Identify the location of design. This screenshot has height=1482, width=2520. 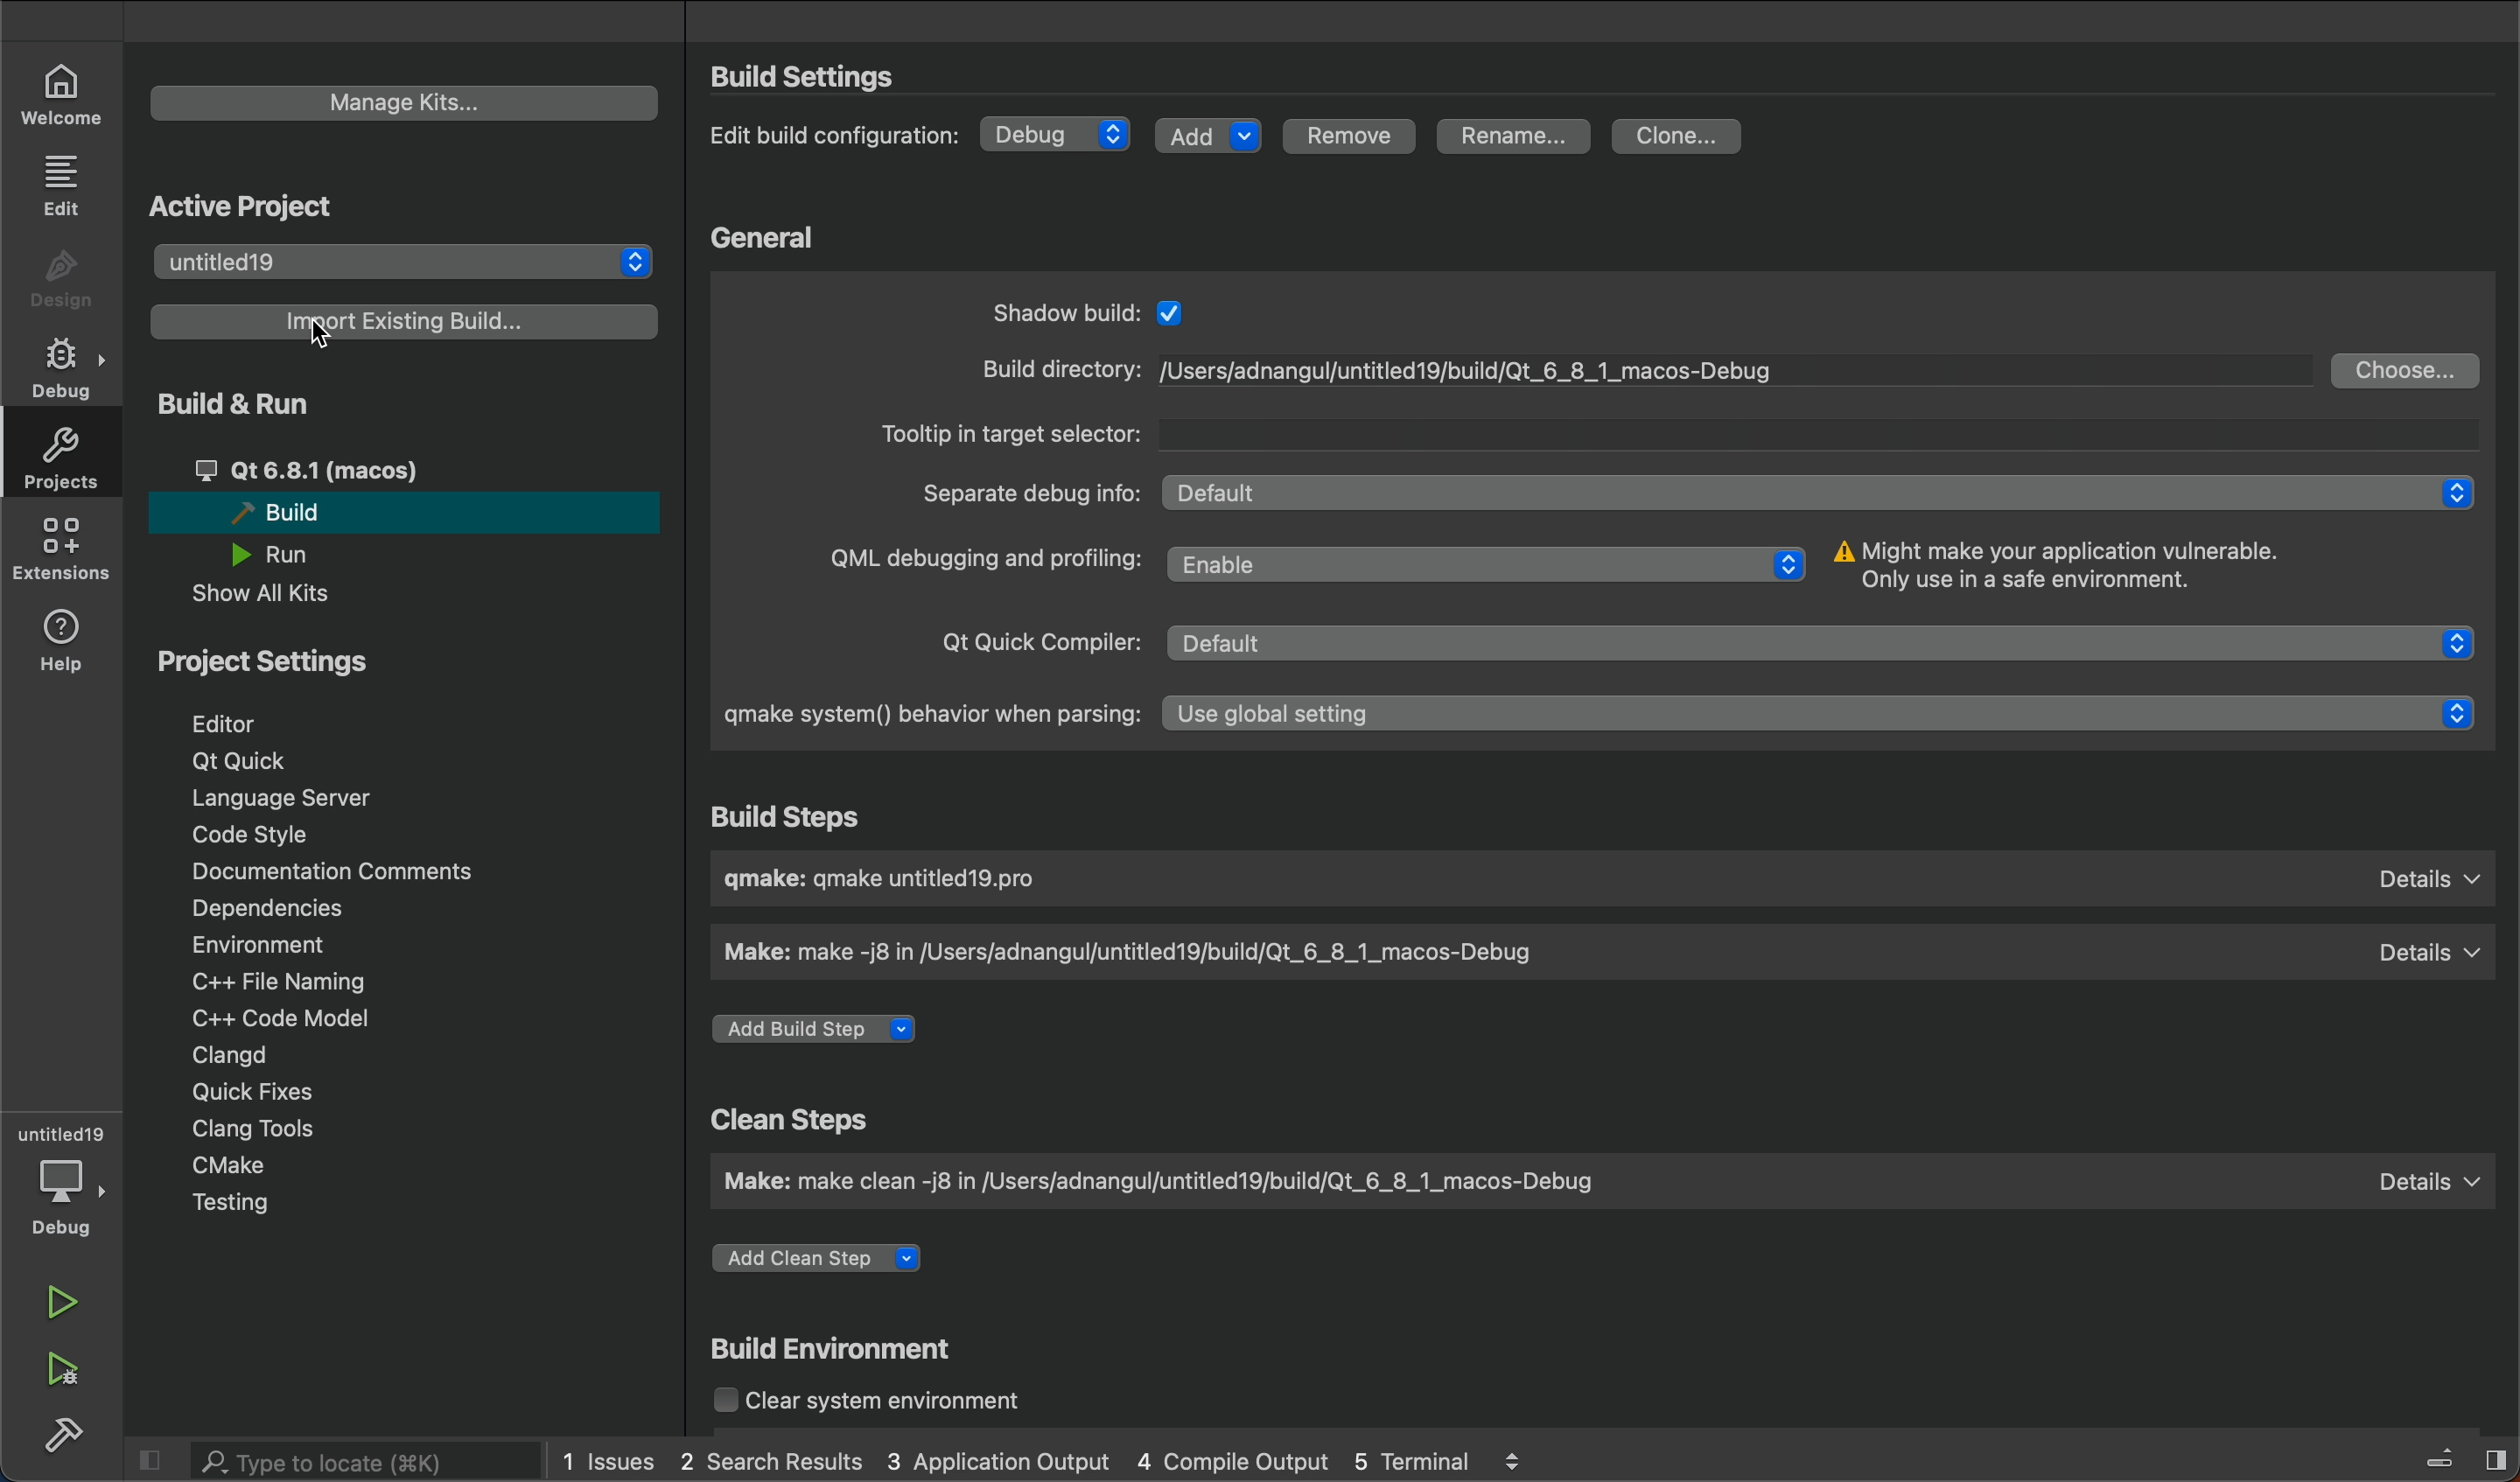
(62, 280).